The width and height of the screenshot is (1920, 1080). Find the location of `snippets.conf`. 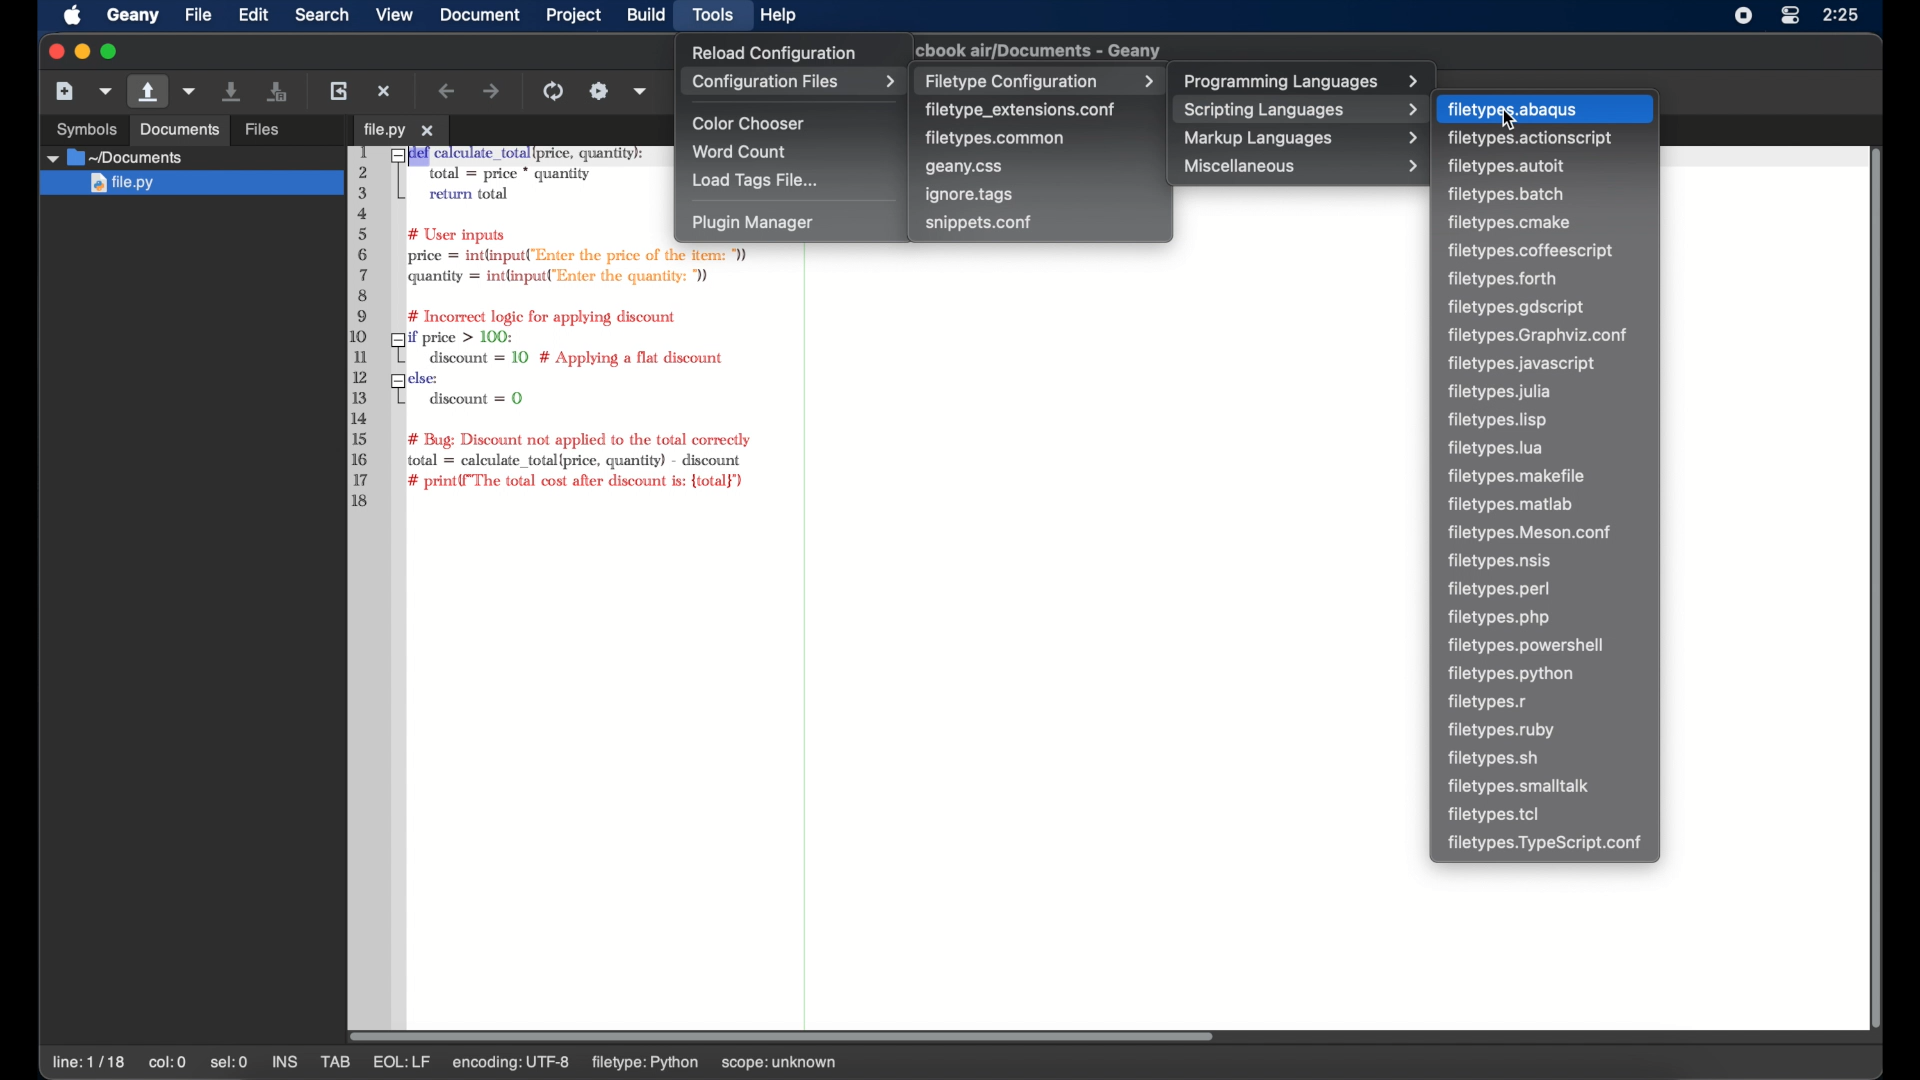

snippets.conf is located at coordinates (979, 222).